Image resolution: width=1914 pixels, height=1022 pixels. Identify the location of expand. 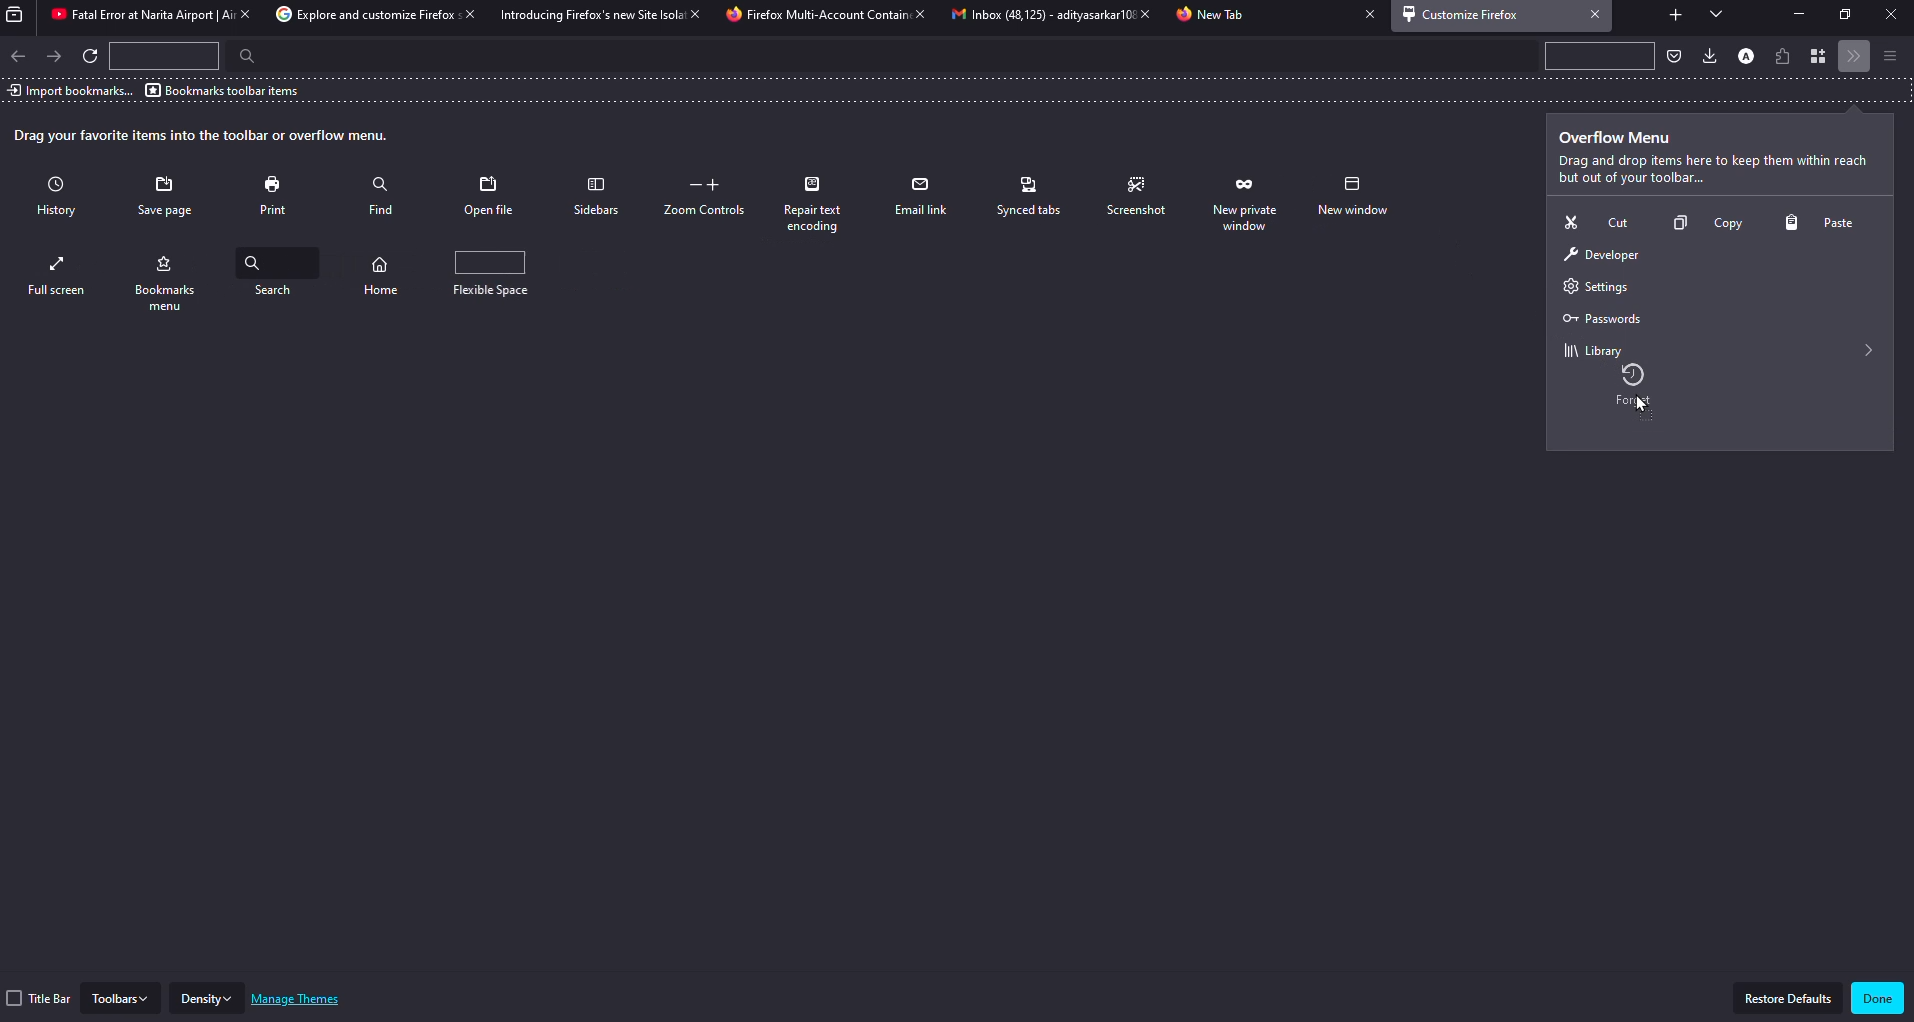
(1870, 350).